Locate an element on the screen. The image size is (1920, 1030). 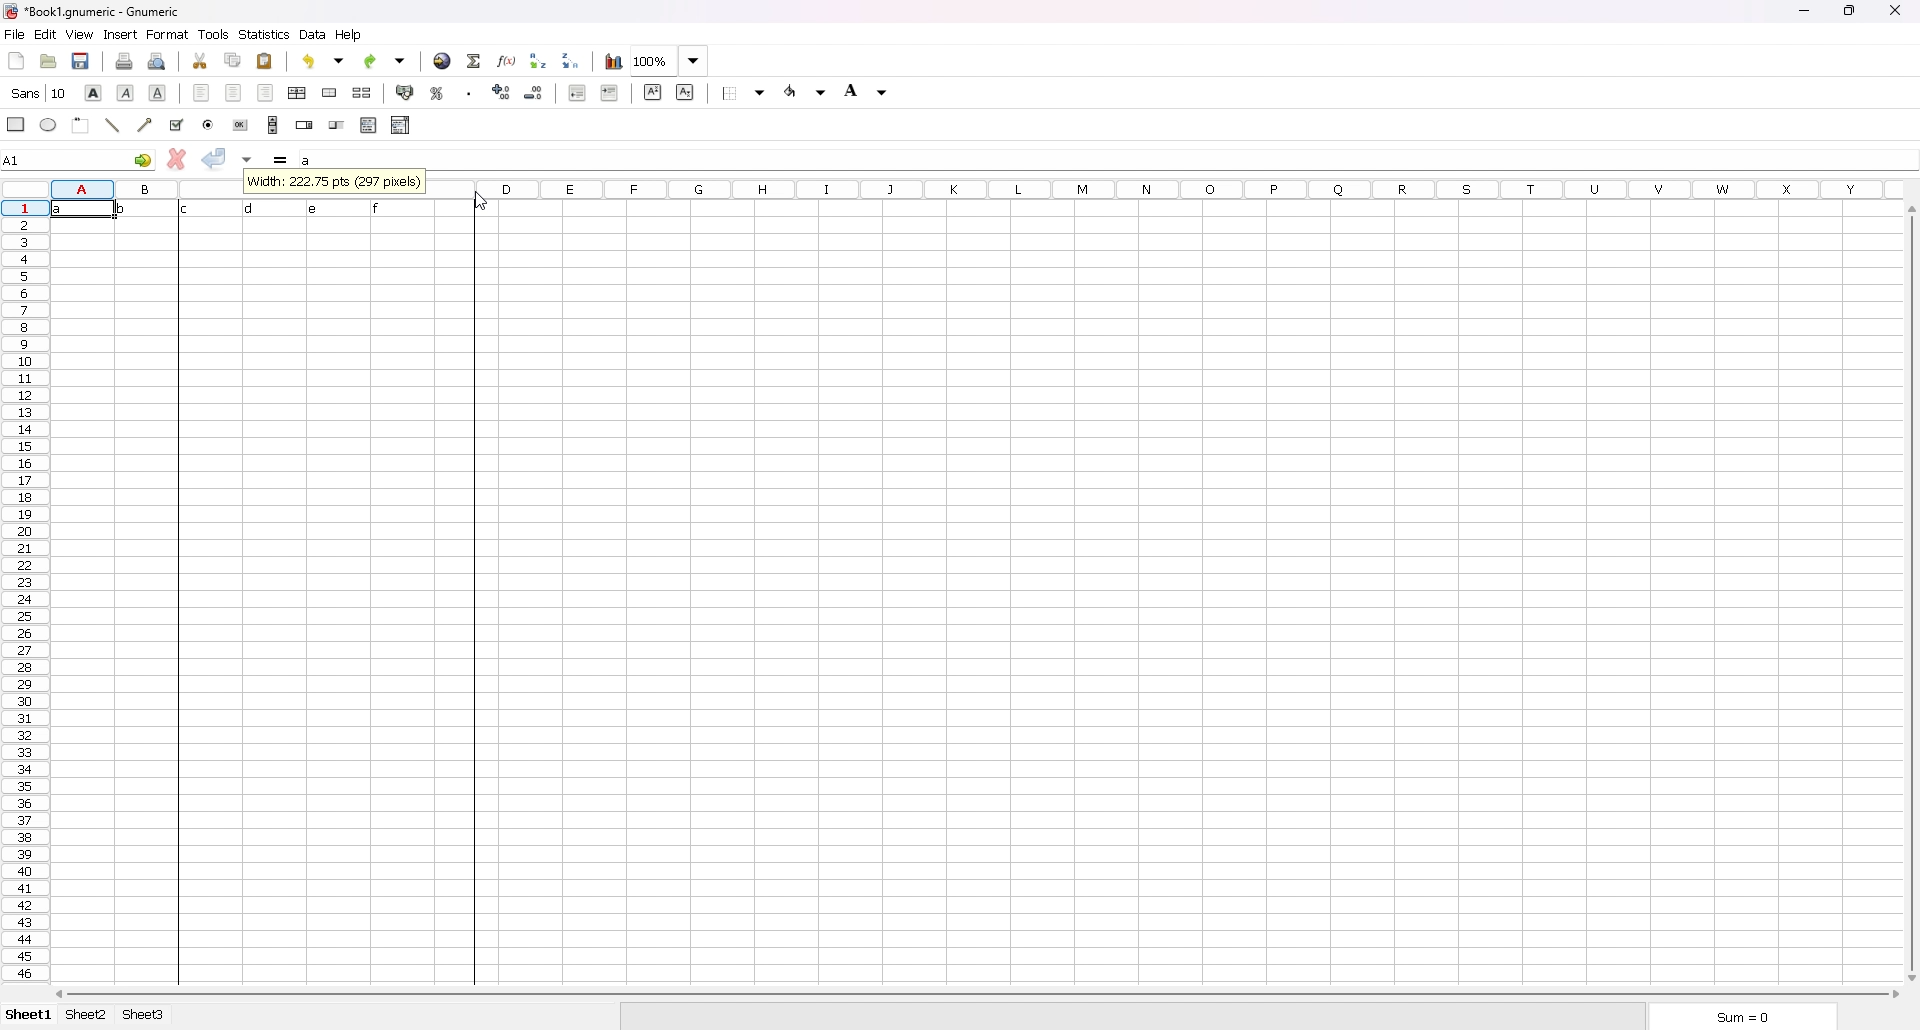
new is located at coordinates (16, 60).